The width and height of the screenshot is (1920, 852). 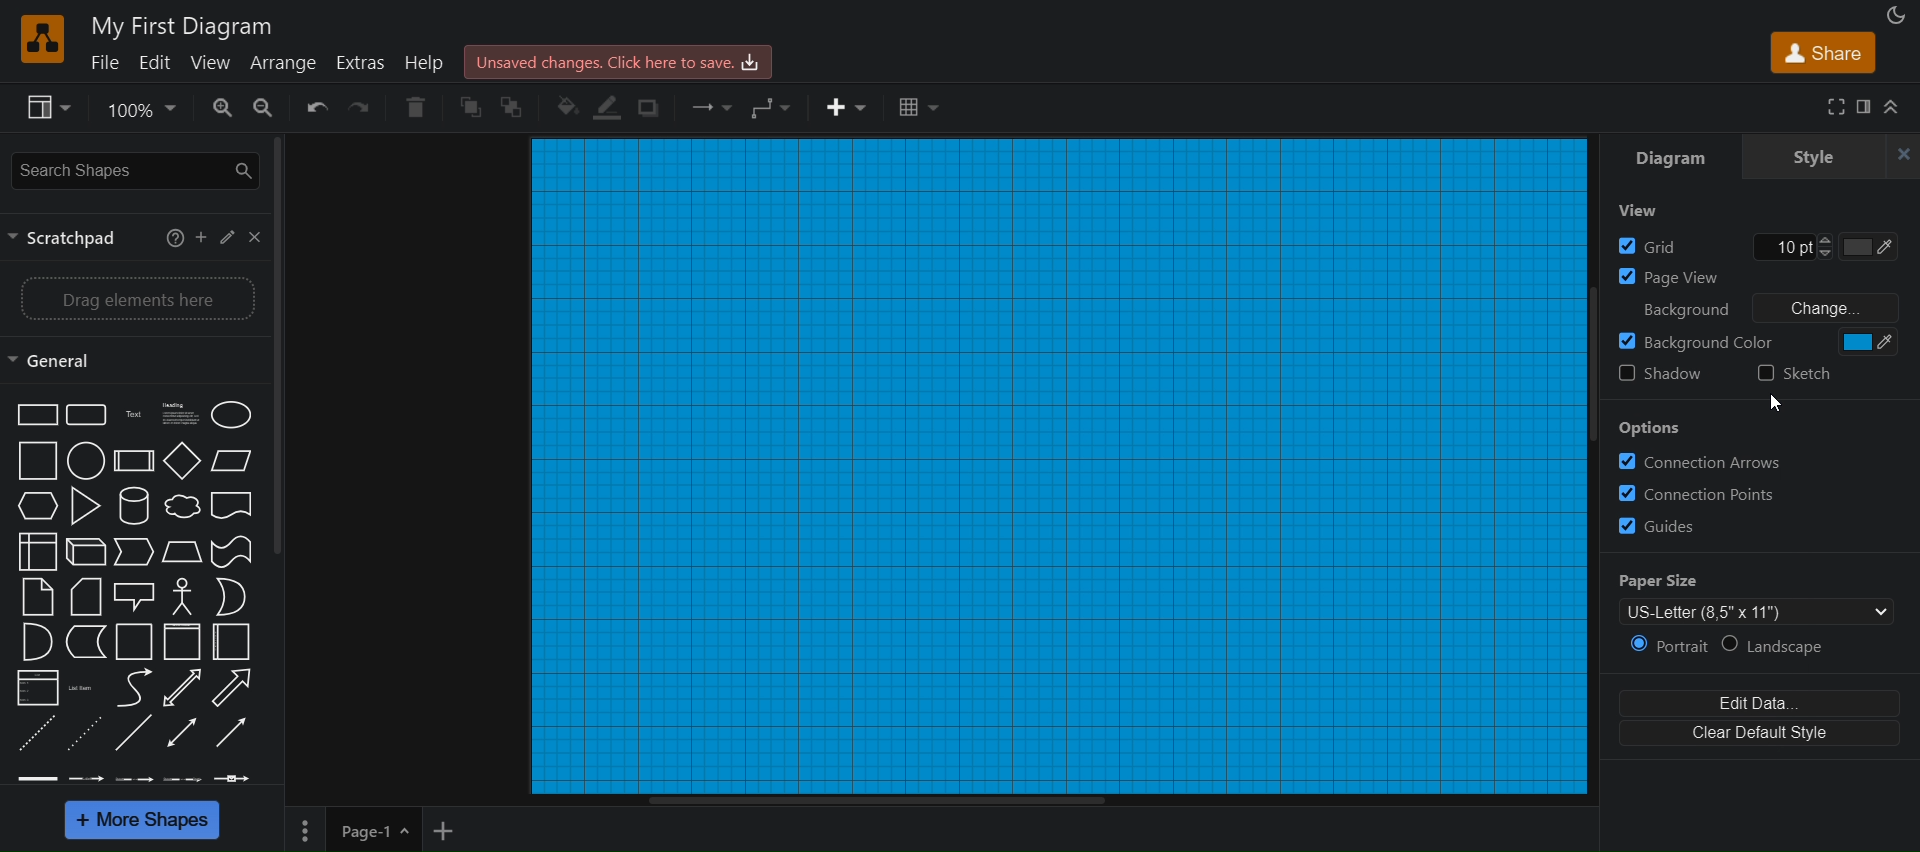 I want to click on seearch shapes, so click(x=131, y=169).